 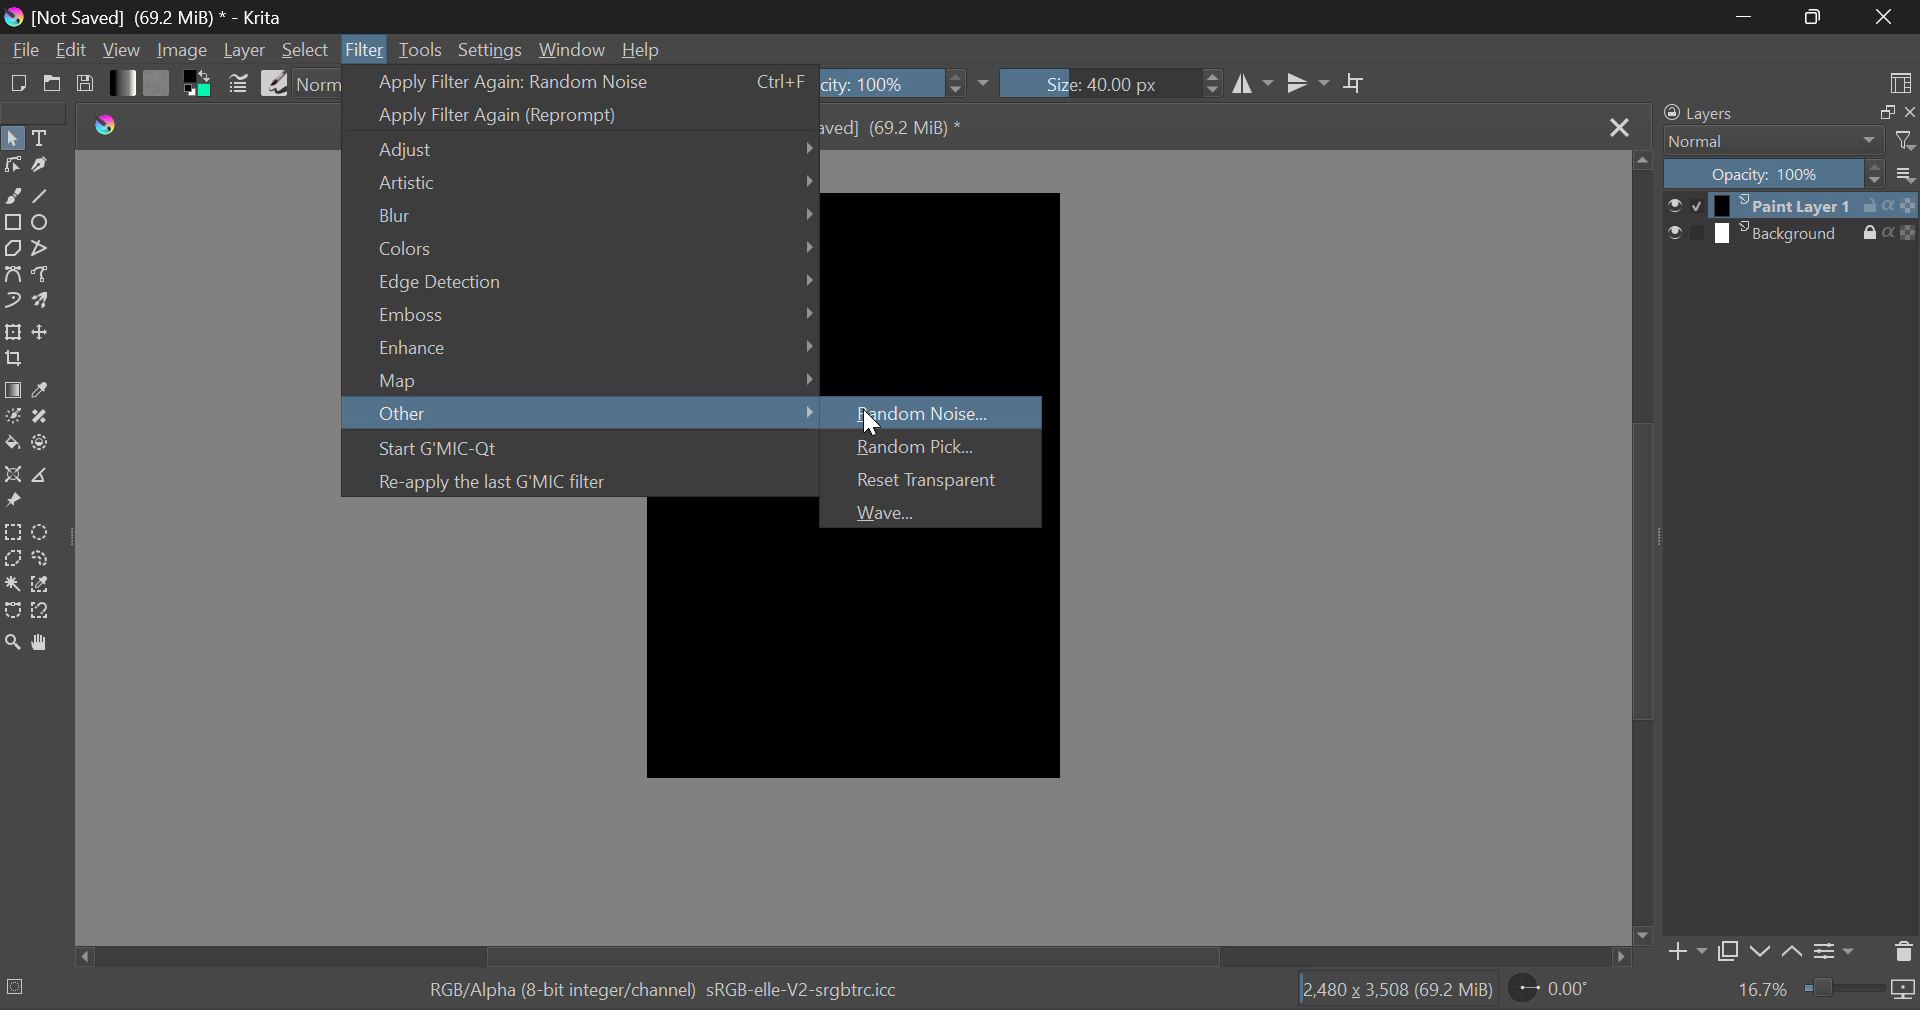 What do you see at coordinates (182, 52) in the screenshot?
I see `Image` at bounding box center [182, 52].